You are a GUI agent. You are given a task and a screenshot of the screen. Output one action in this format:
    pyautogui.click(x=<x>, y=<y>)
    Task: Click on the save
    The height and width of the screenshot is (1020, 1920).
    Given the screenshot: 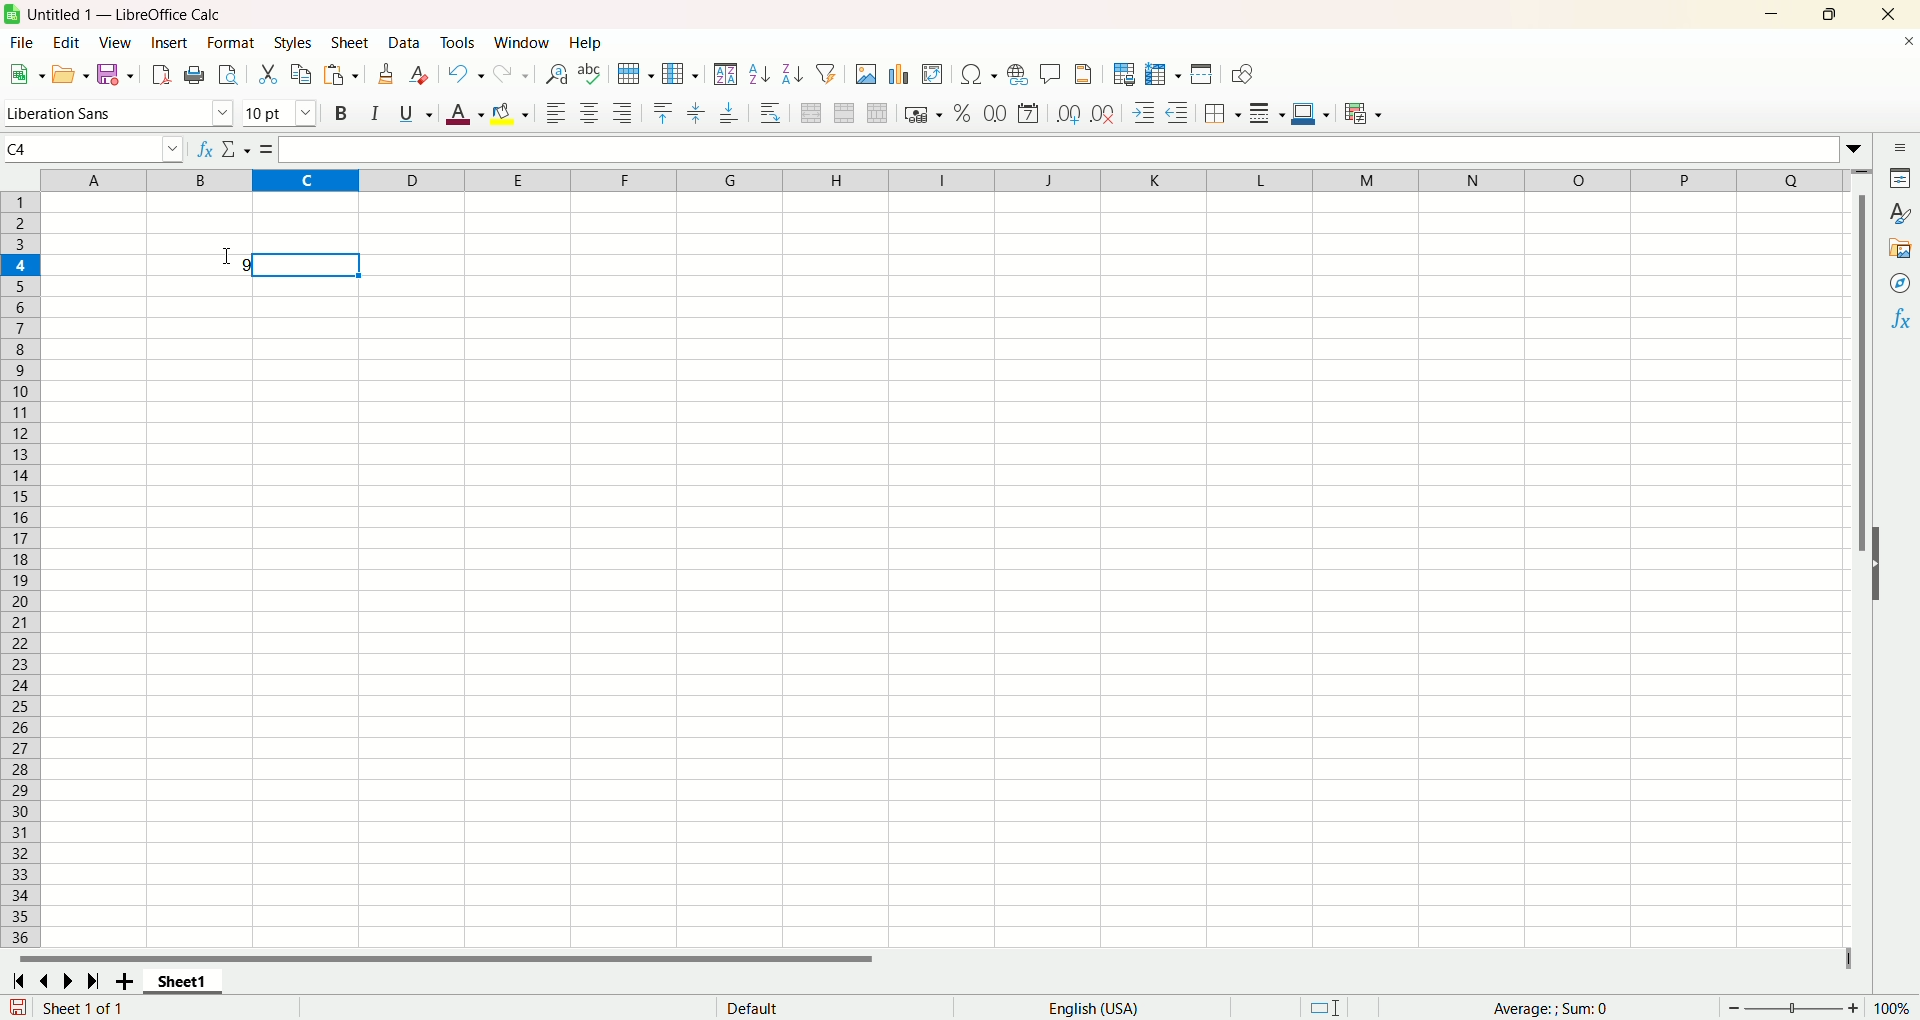 What is the action you would take?
    pyautogui.click(x=18, y=1007)
    